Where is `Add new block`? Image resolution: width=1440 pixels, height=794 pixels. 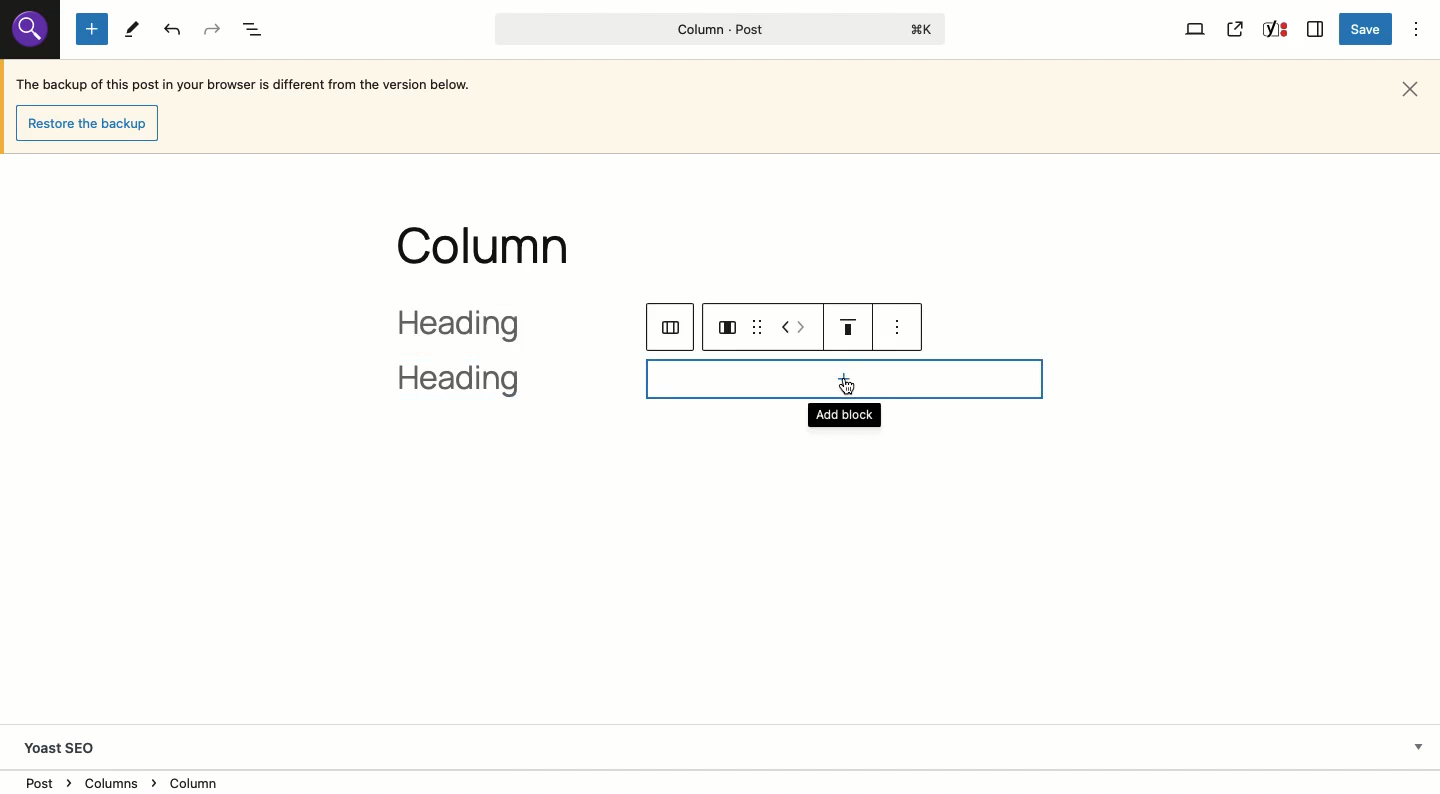 Add new block is located at coordinates (92, 30).